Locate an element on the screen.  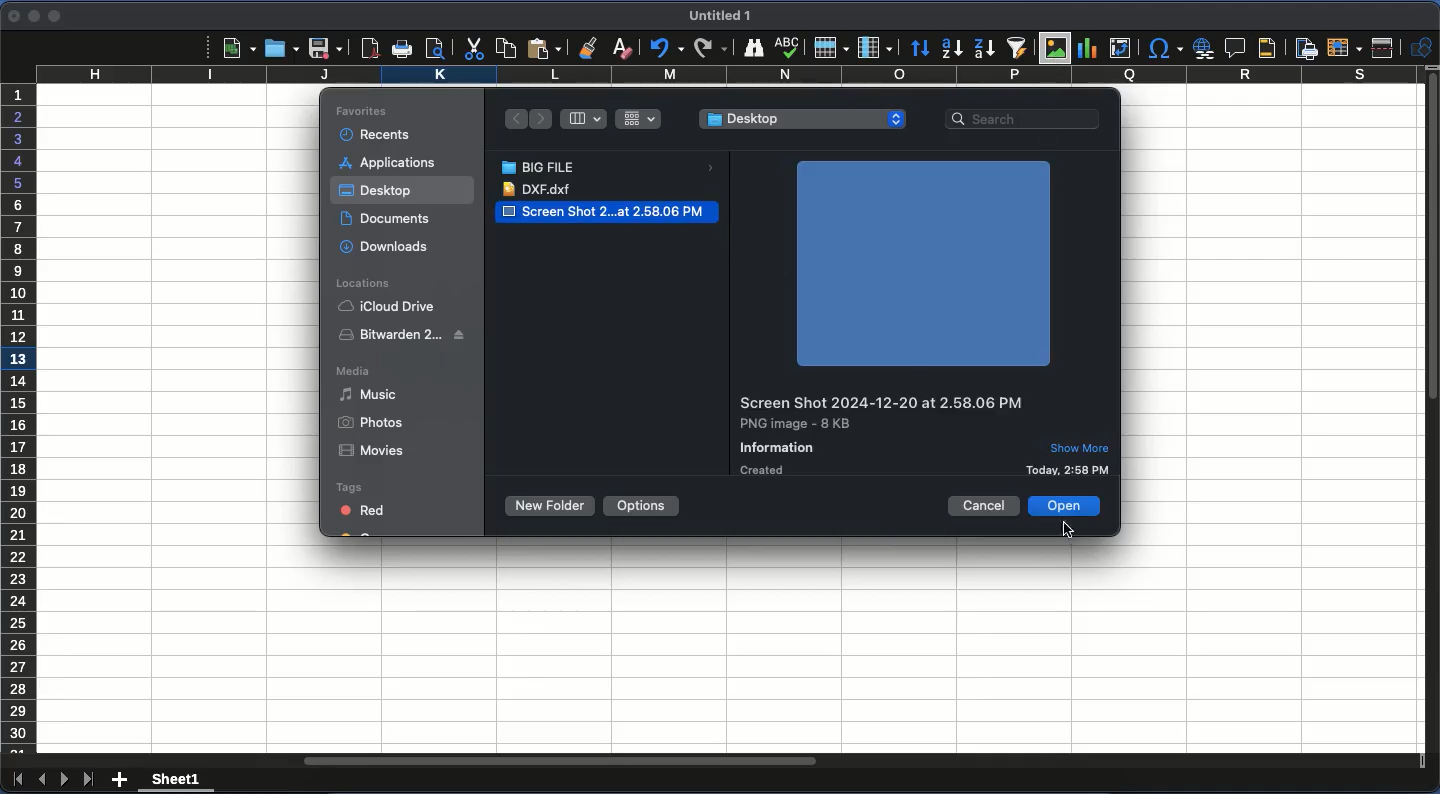
documents is located at coordinates (385, 220).